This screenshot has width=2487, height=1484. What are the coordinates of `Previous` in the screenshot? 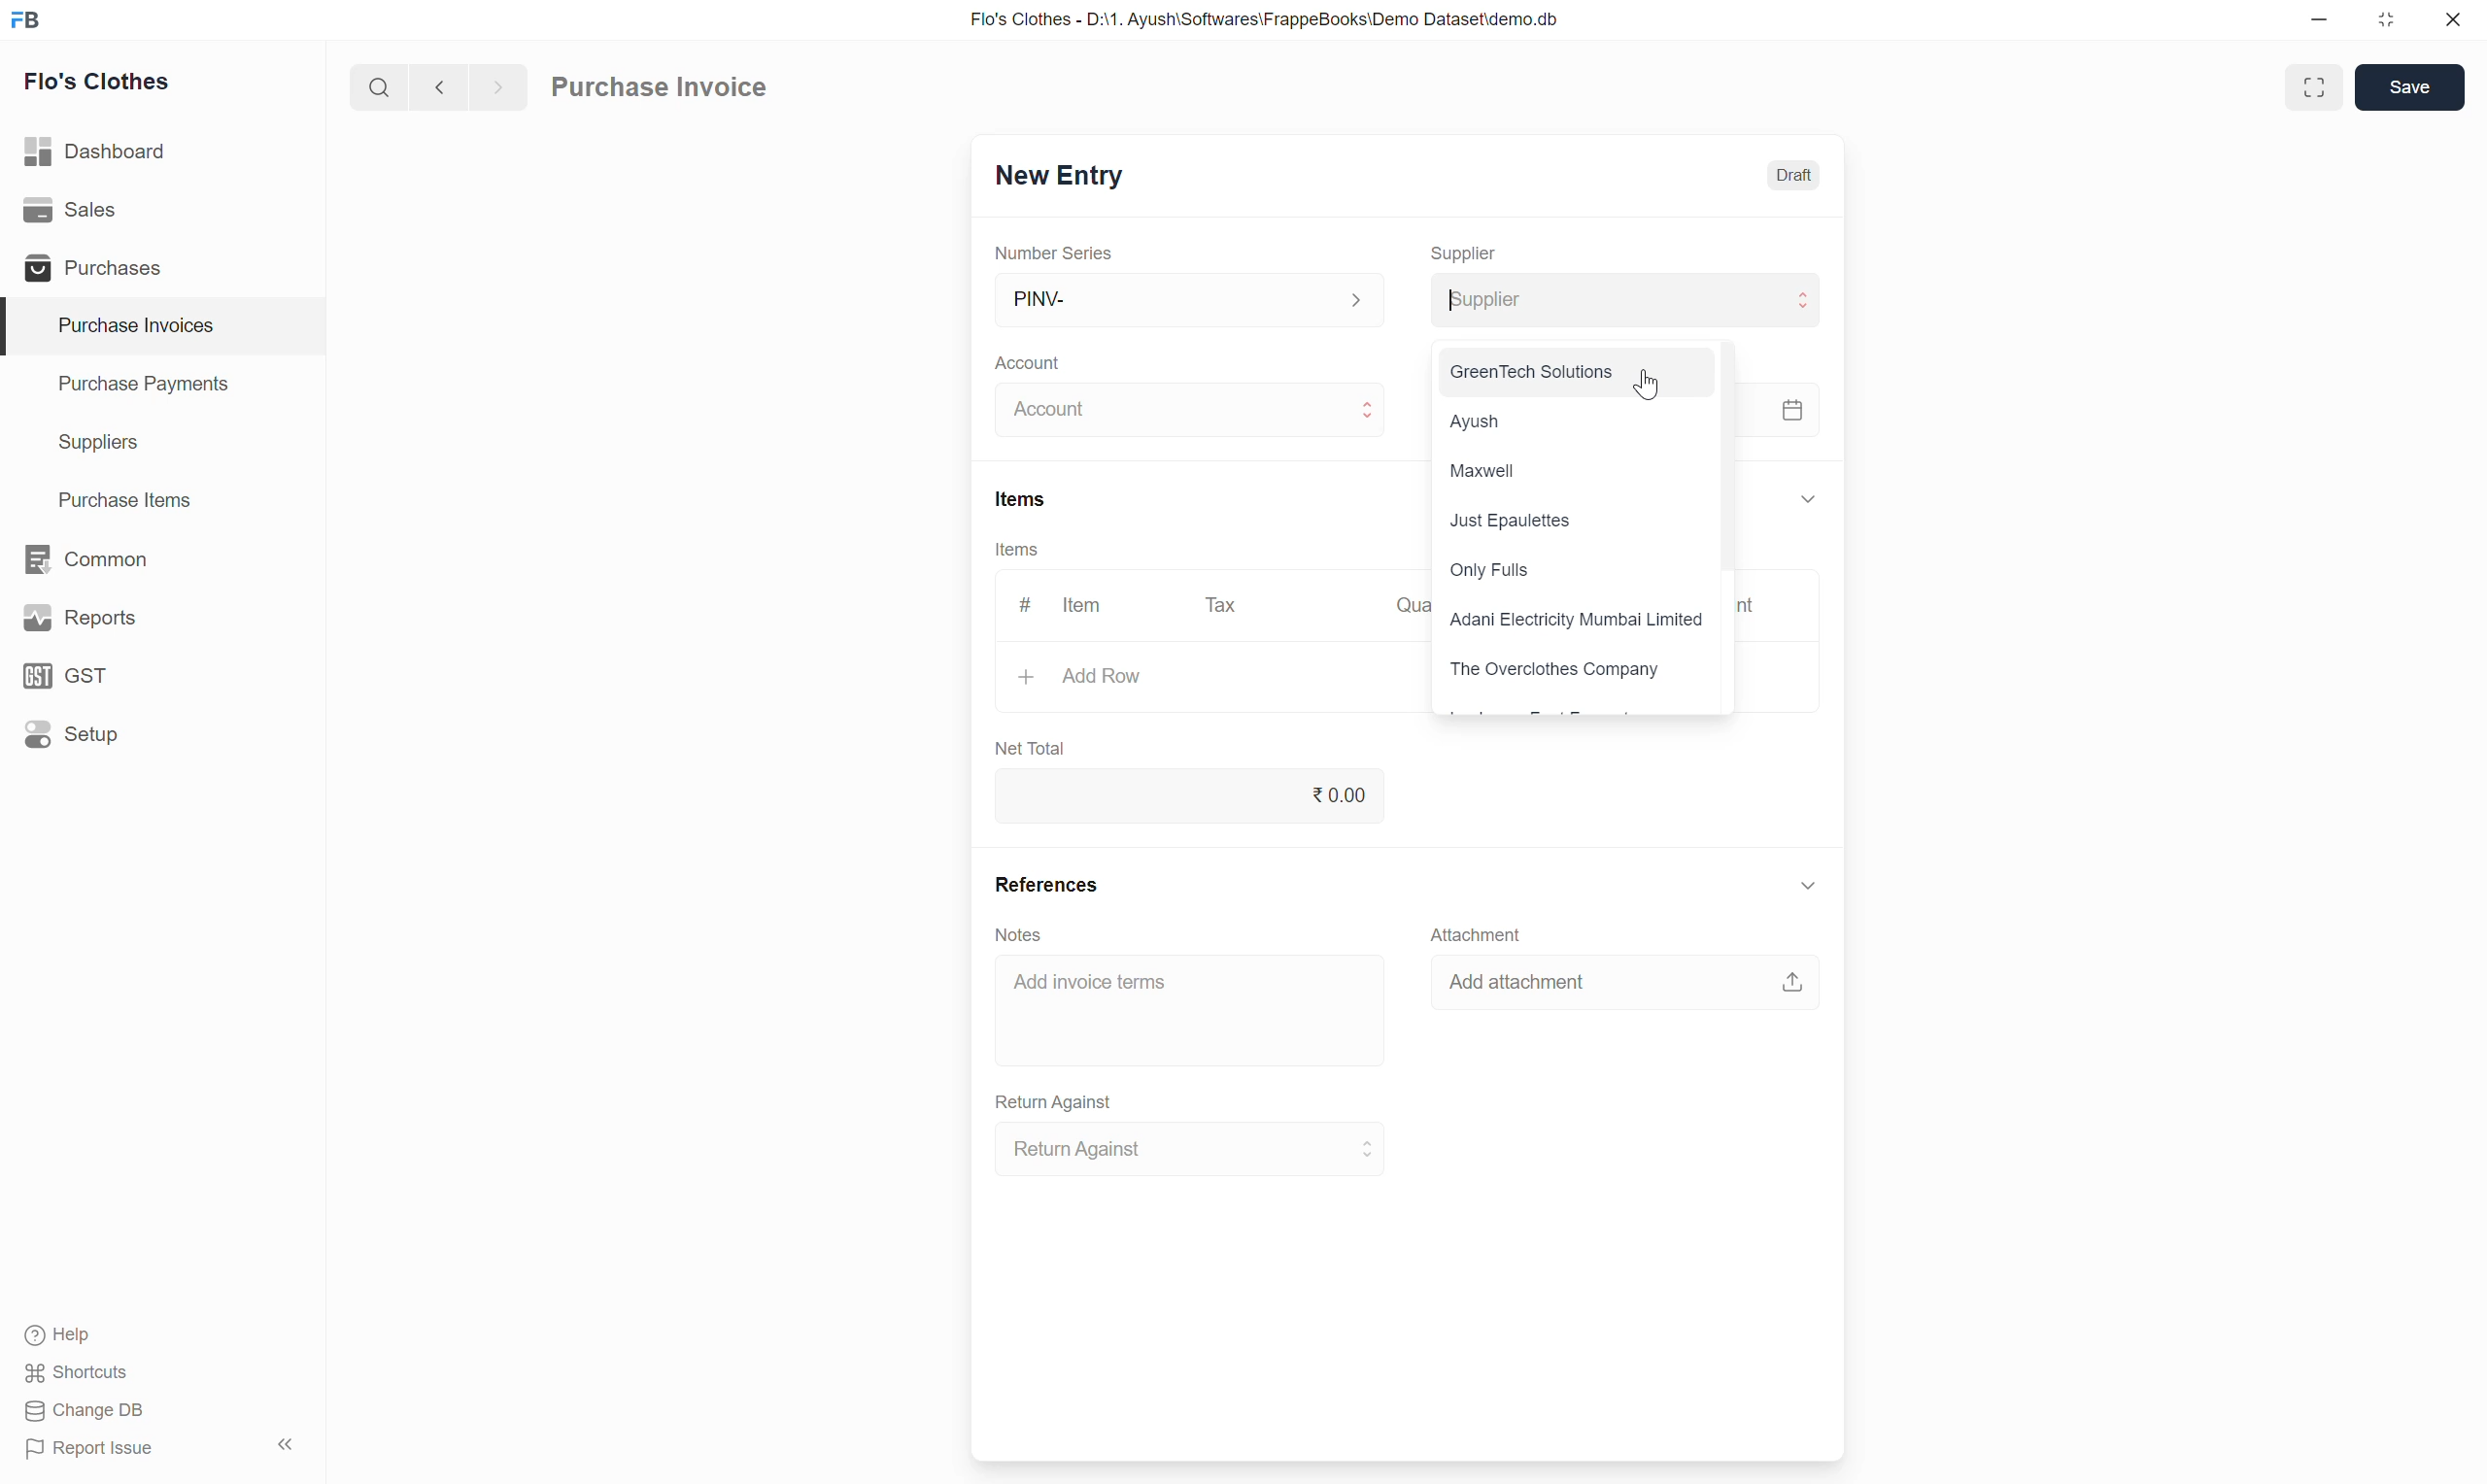 It's located at (439, 86).